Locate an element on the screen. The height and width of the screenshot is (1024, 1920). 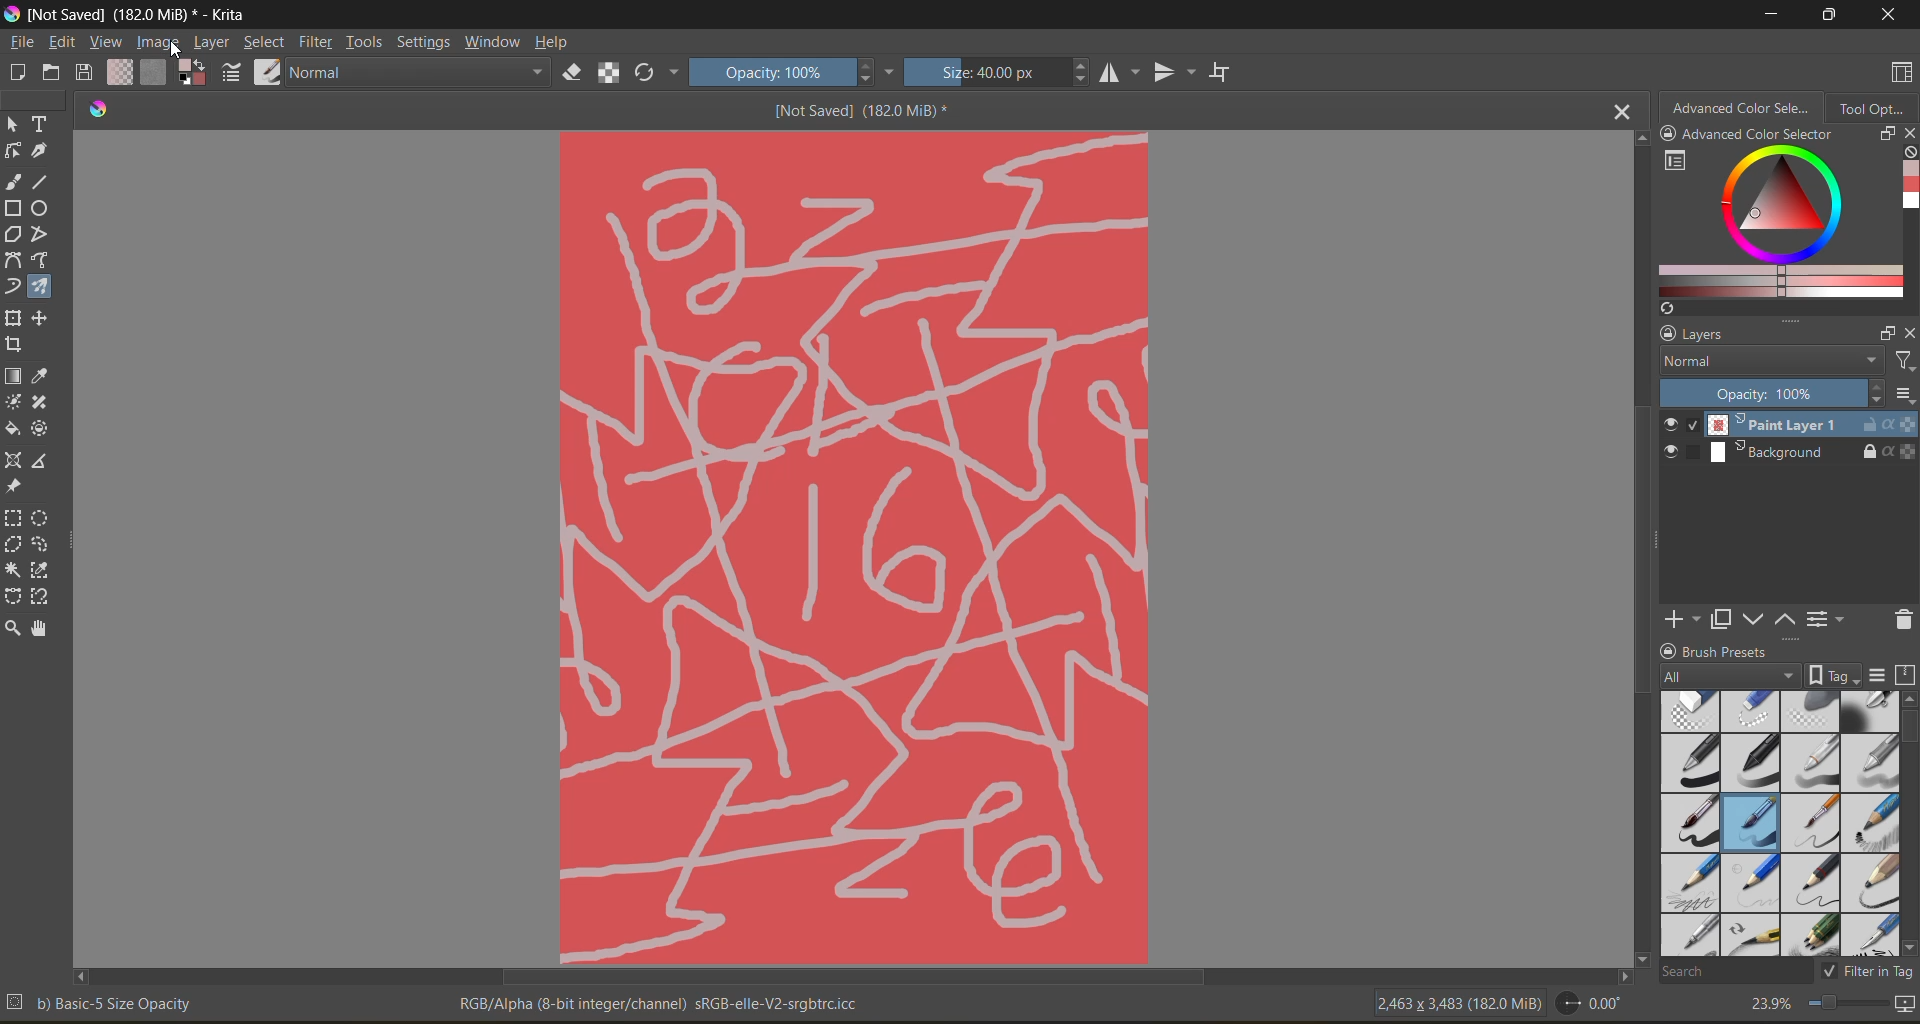
duplicate is located at coordinates (1720, 619).